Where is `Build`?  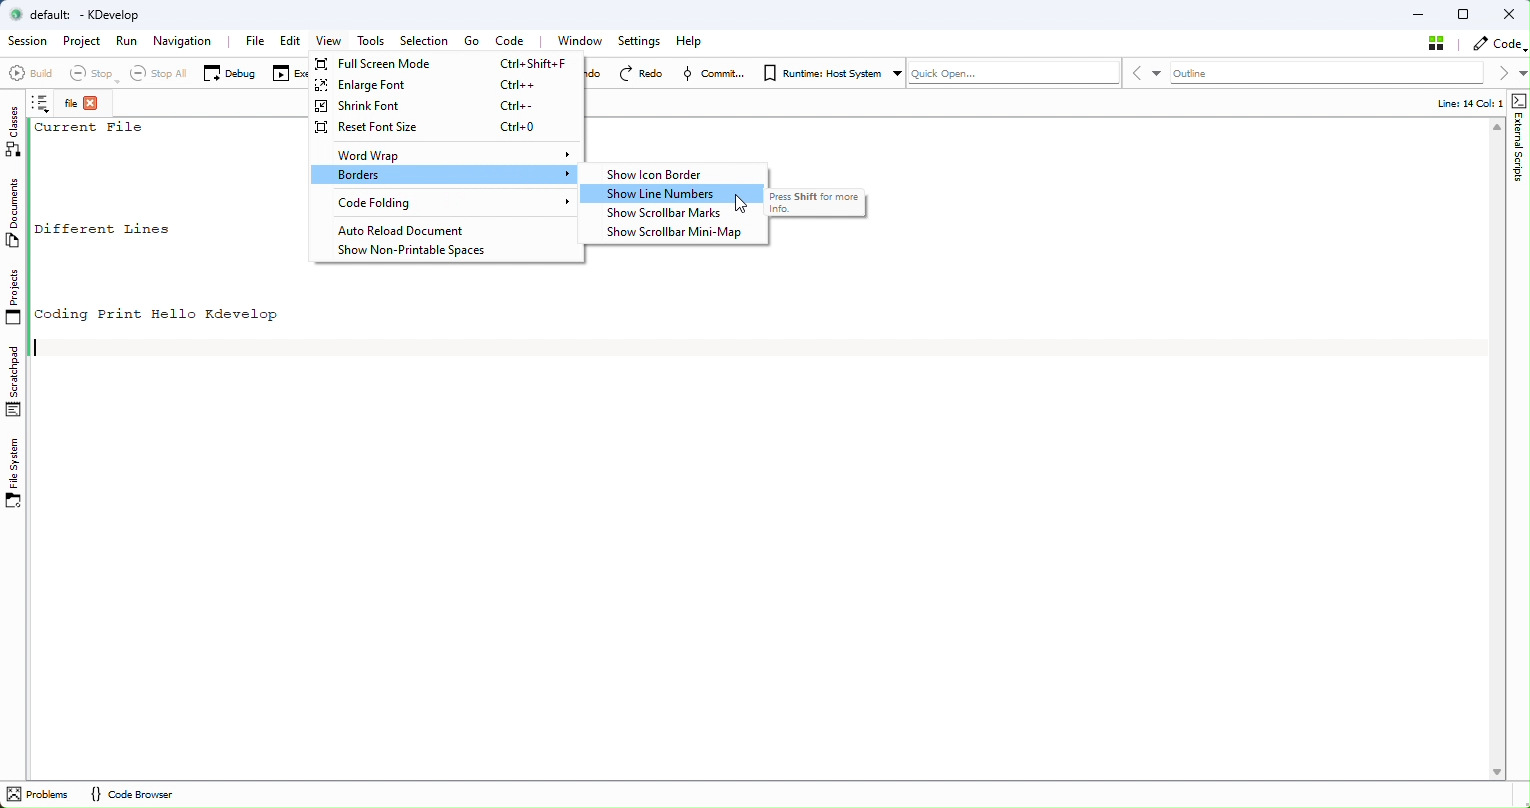
Build is located at coordinates (30, 76).